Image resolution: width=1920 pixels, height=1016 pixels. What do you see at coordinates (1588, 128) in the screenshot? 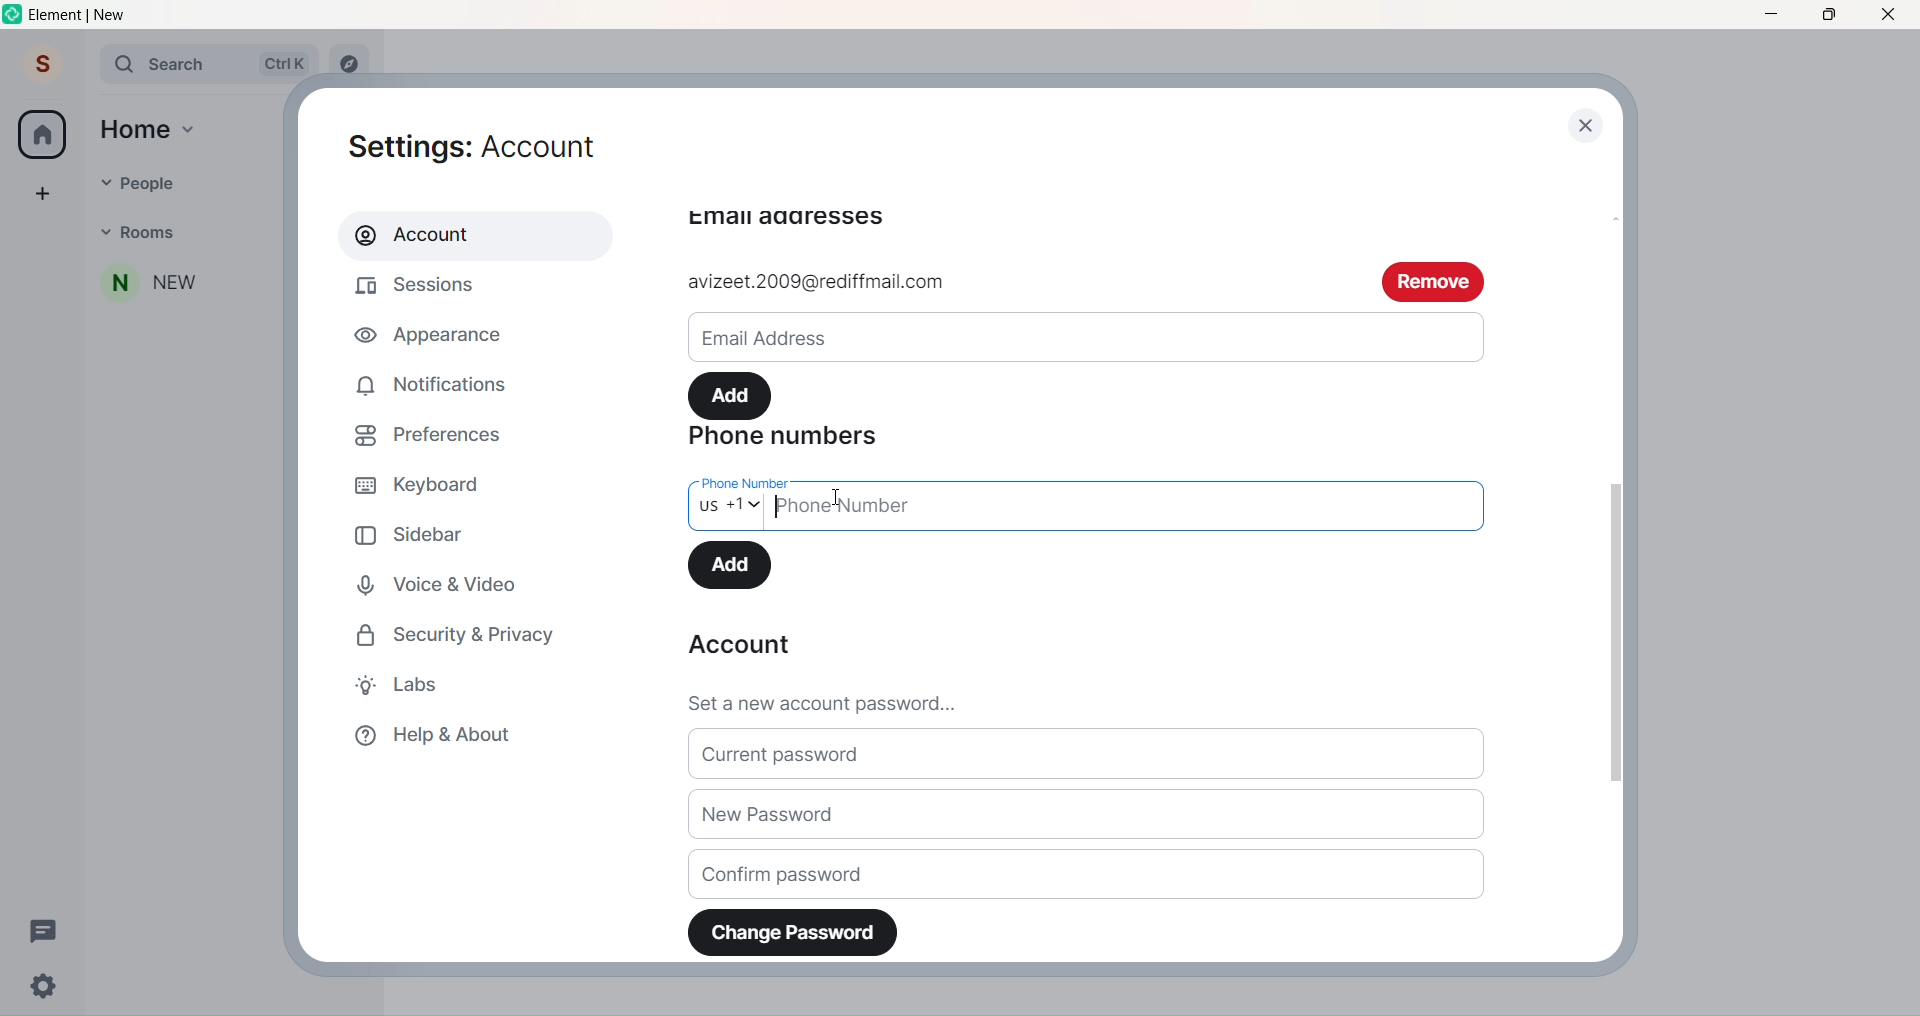
I see `close` at bounding box center [1588, 128].